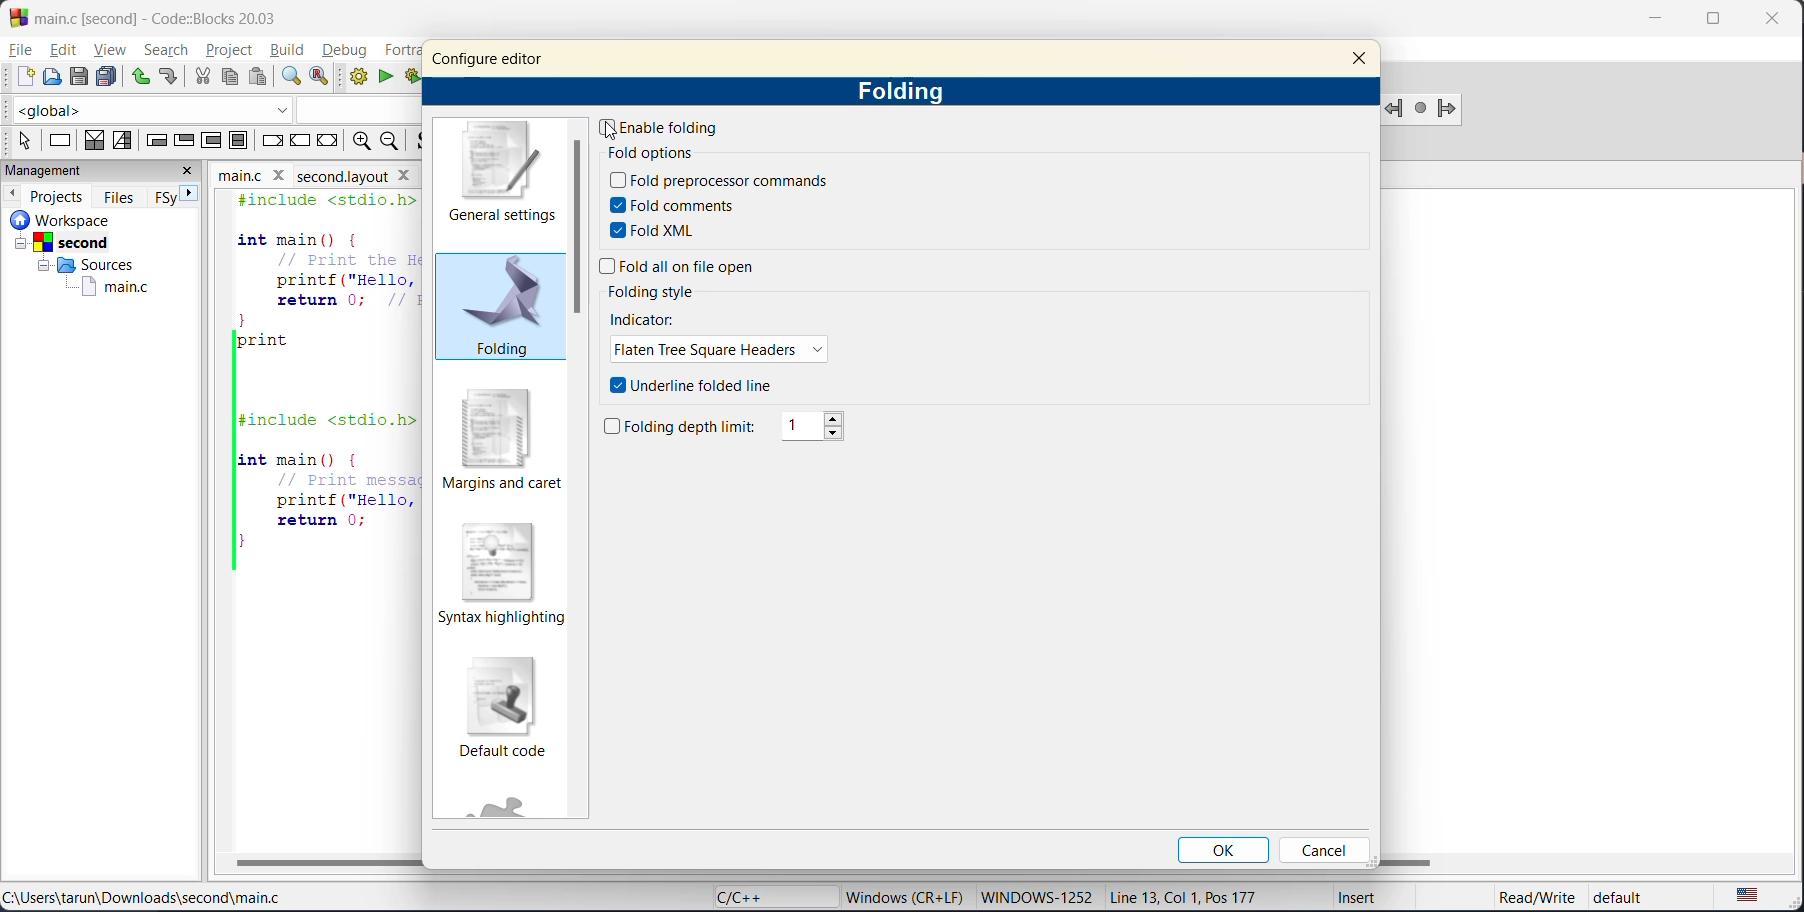 The width and height of the screenshot is (1804, 912). Describe the element at coordinates (197, 196) in the screenshot. I see `next` at that location.